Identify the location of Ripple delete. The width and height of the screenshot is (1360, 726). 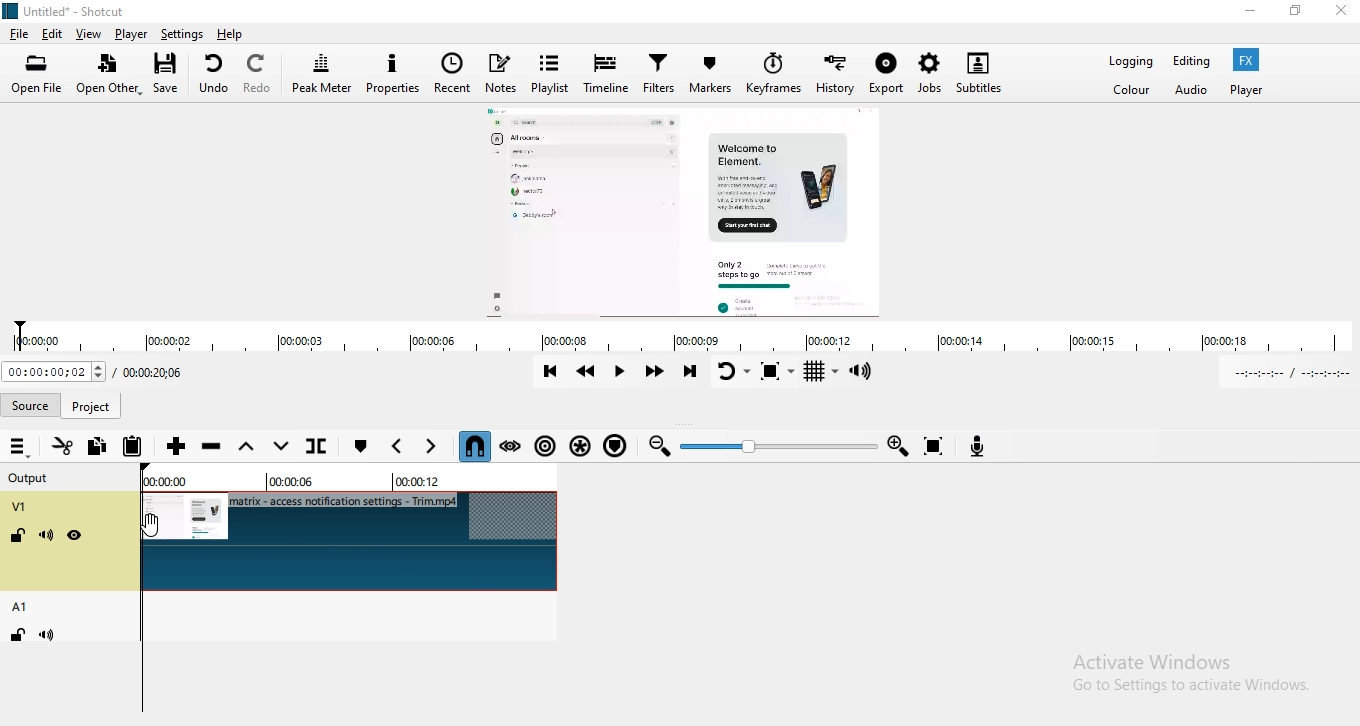
(211, 448).